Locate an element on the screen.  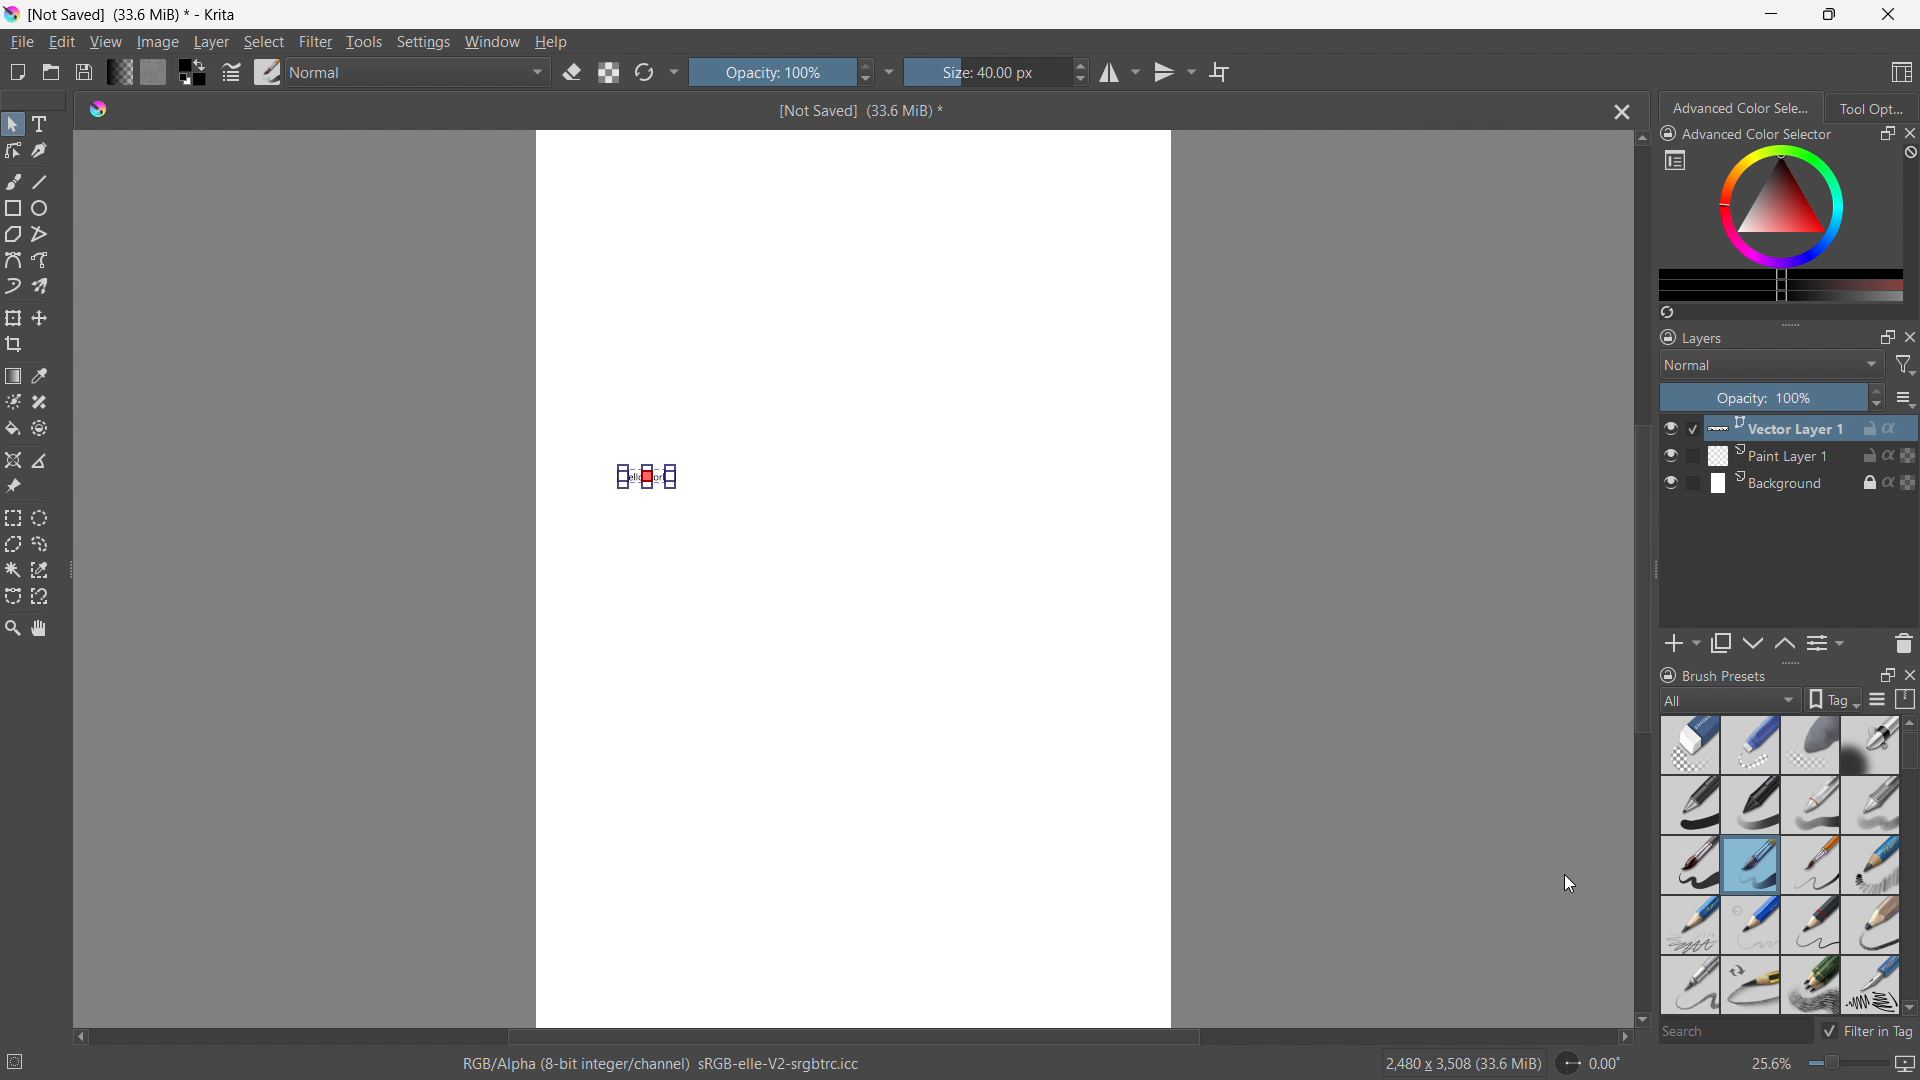
Cursor is located at coordinates (1571, 883).